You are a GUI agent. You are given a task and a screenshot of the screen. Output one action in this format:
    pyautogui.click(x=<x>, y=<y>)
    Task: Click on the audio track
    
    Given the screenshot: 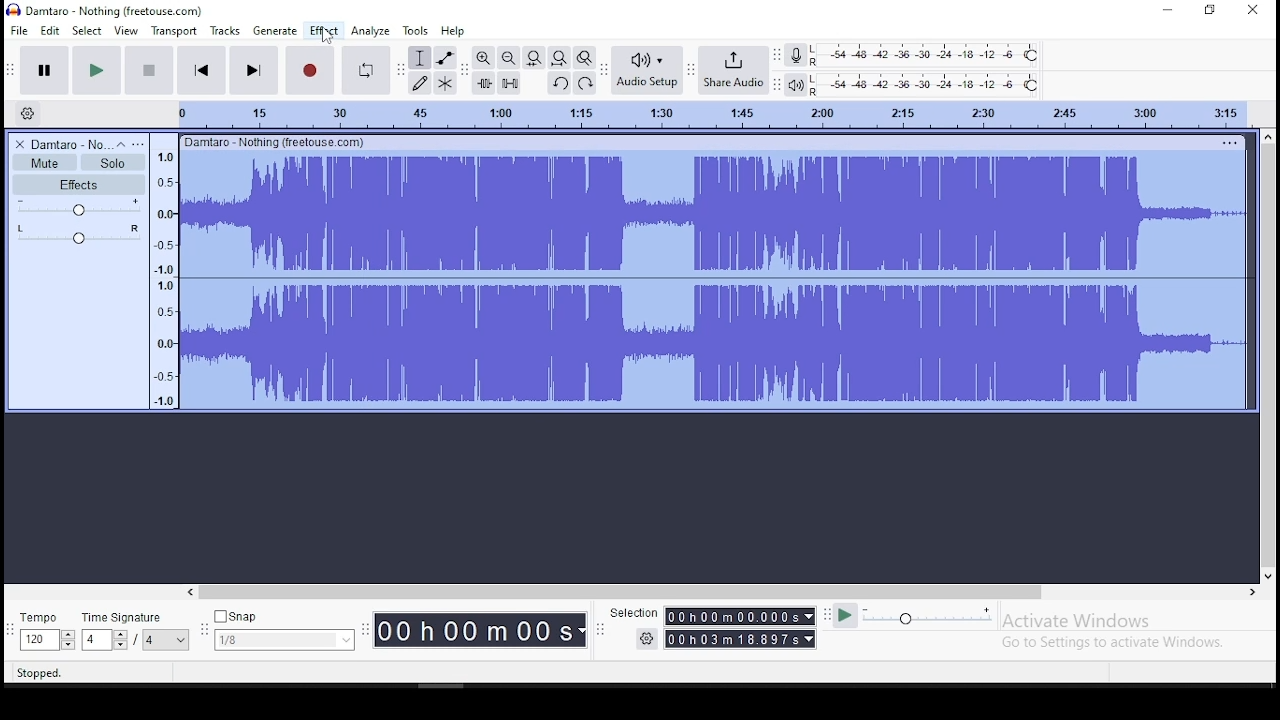 What is the action you would take?
    pyautogui.click(x=713, y=213)
    